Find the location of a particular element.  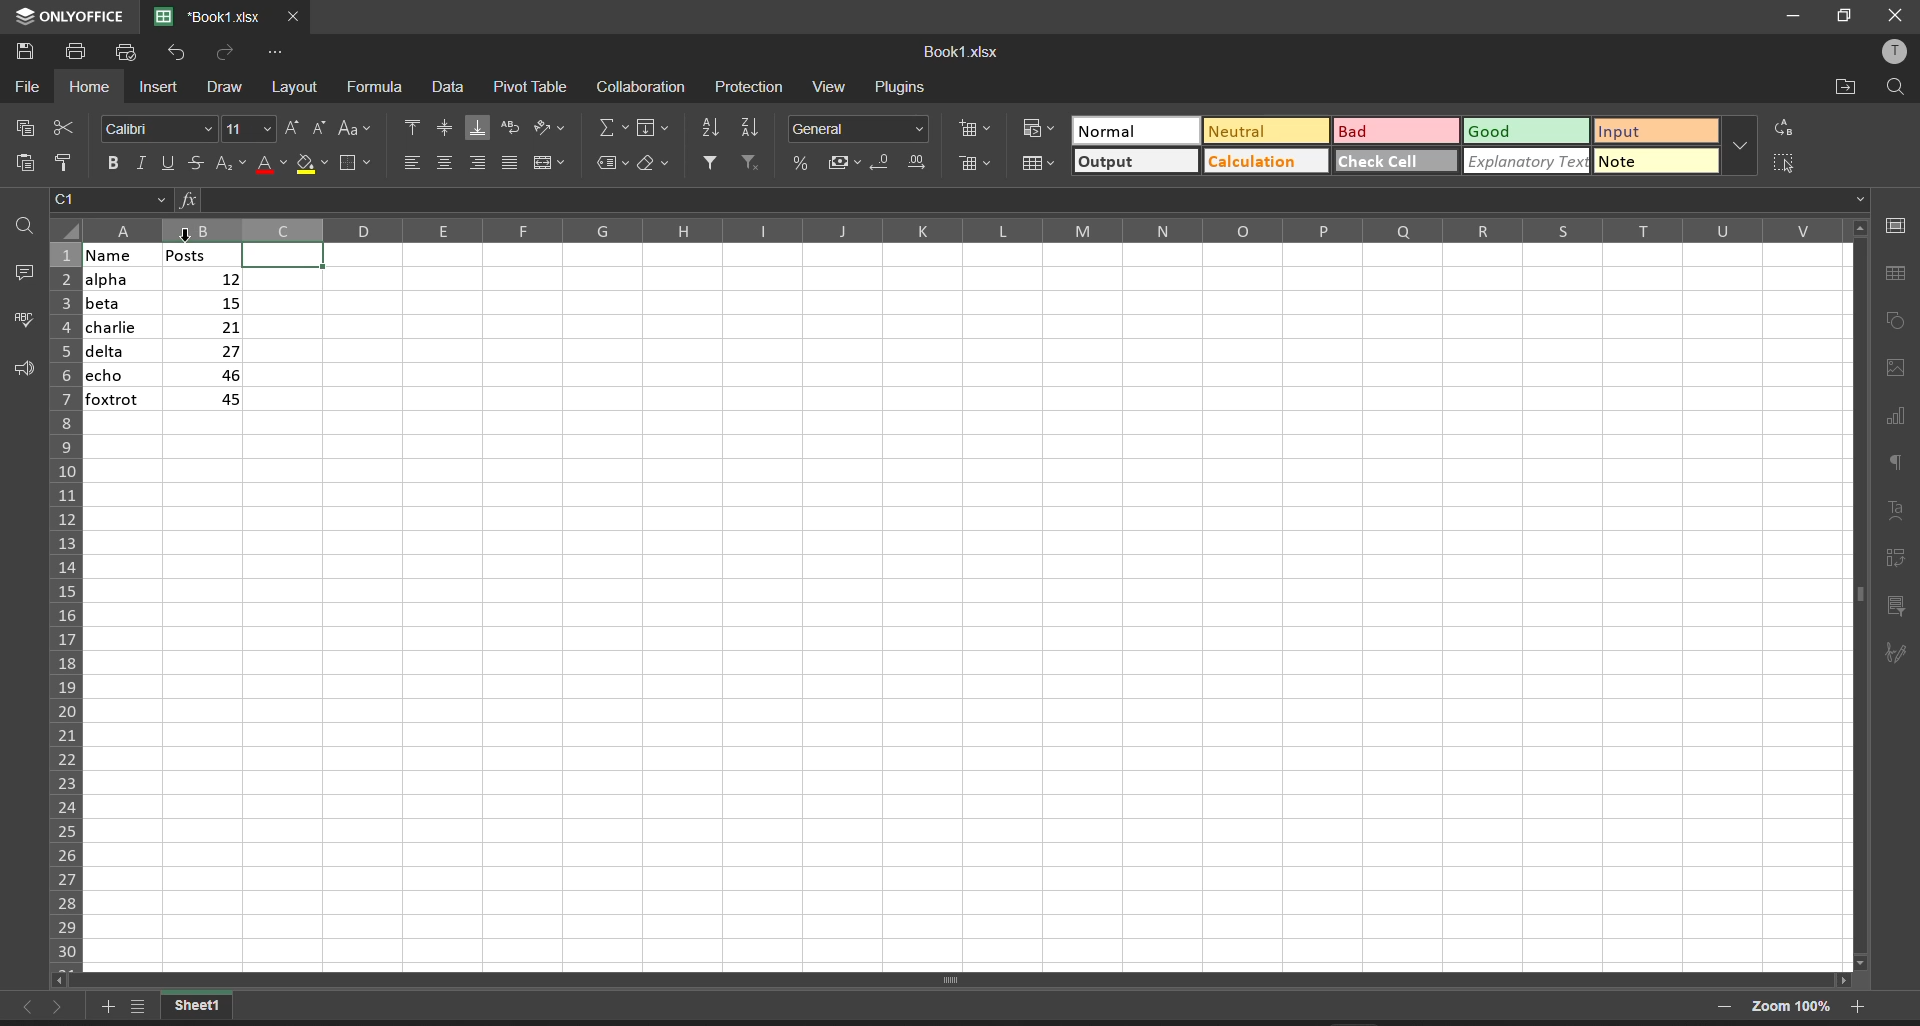

align bottom is located at coordinates (473, 128).